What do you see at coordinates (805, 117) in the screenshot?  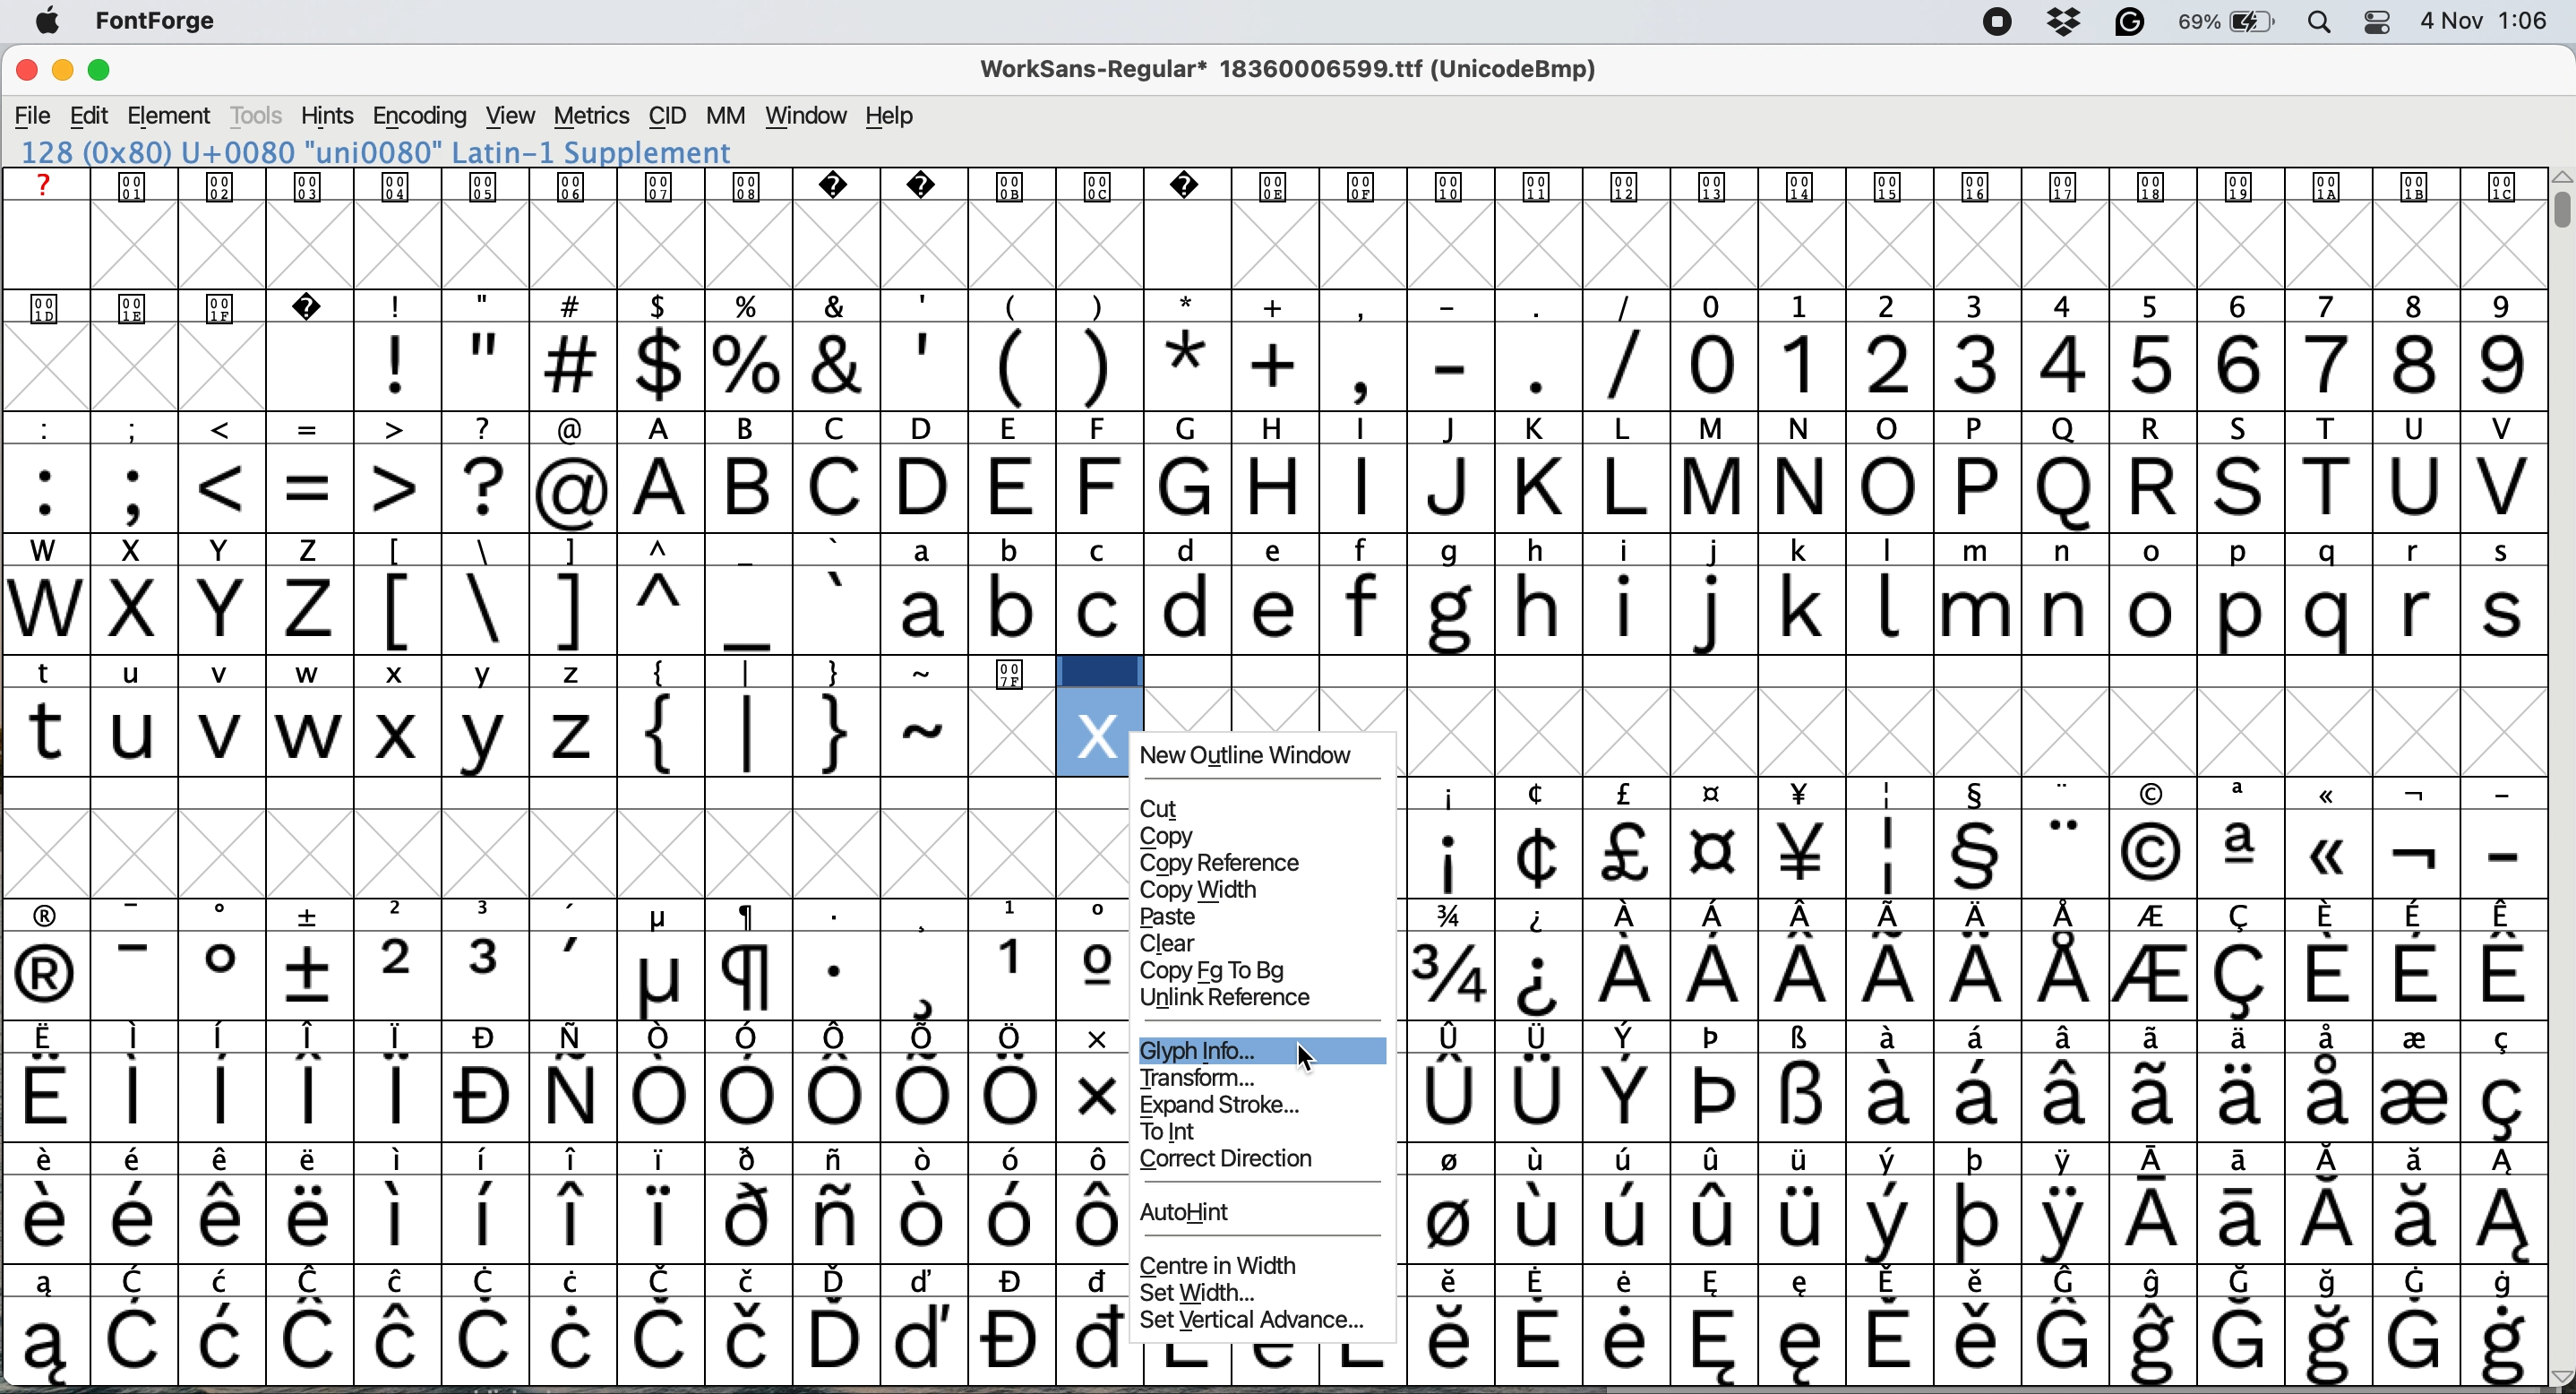 I see `window` at bounding box center [805, 117].